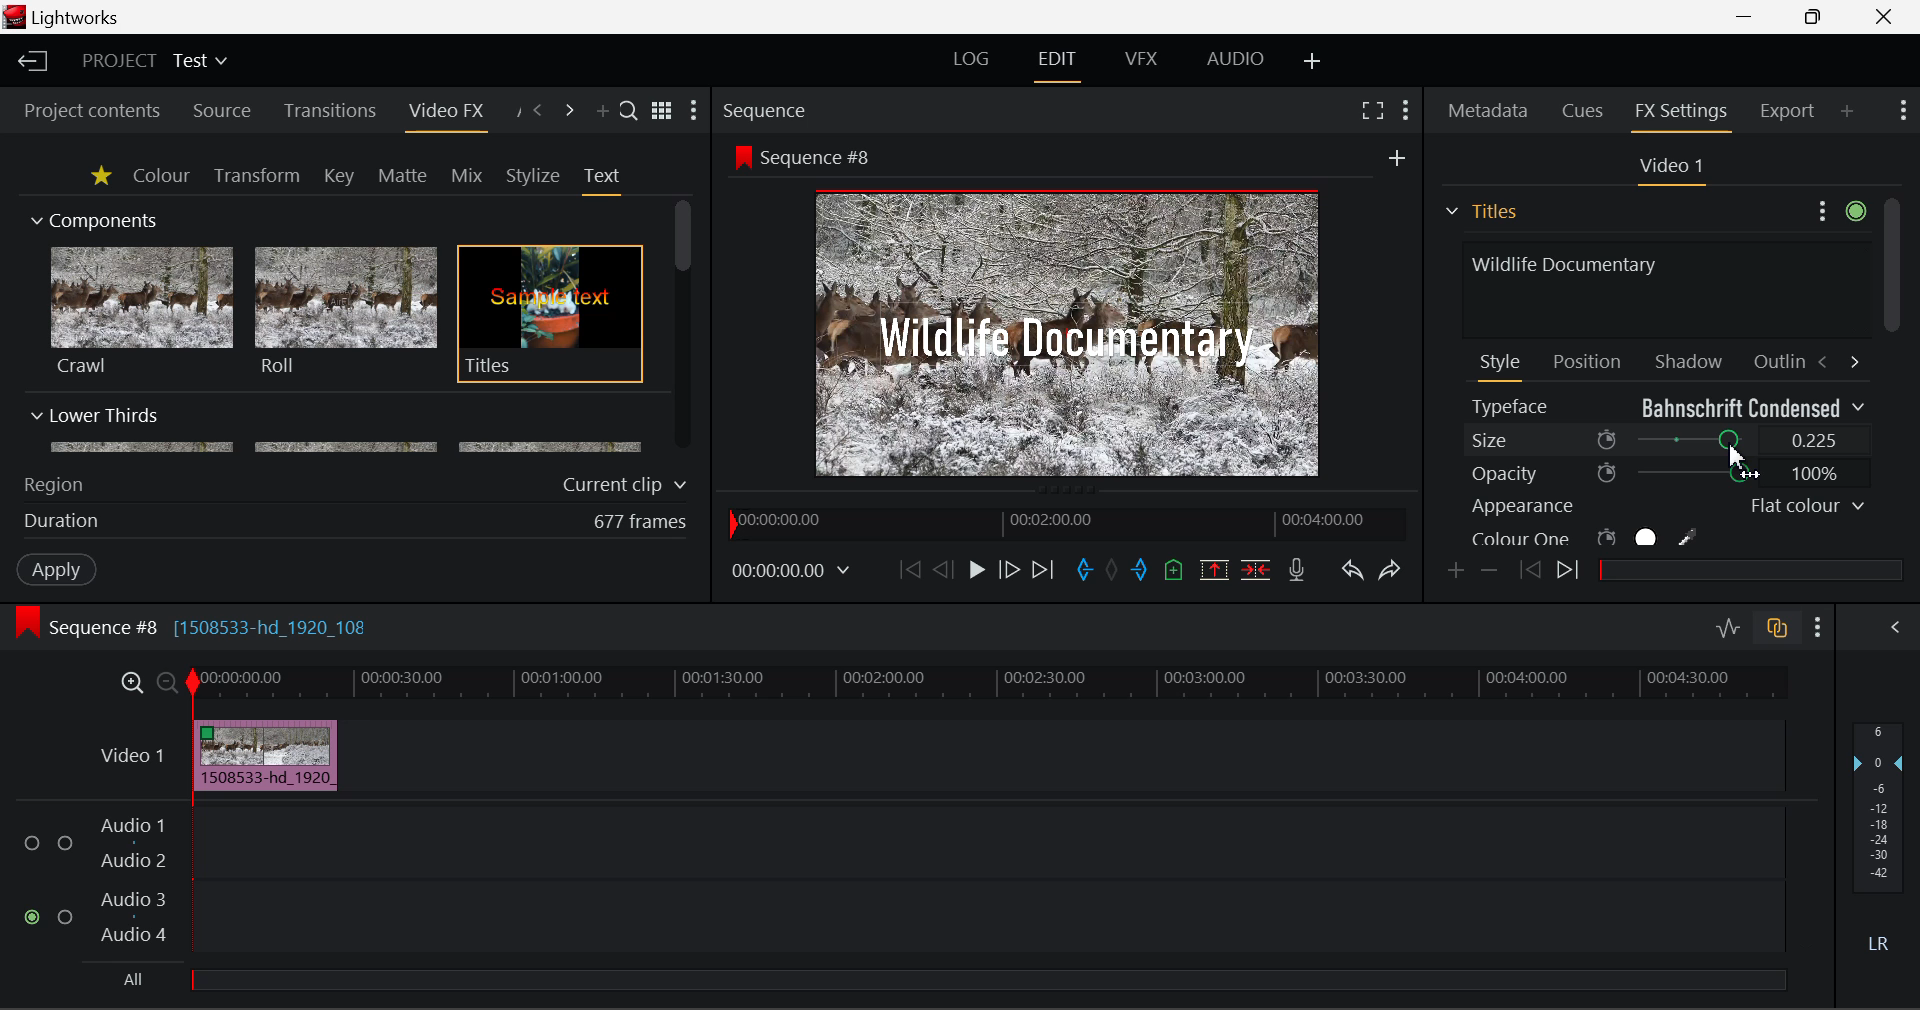 This screenshot has height=1010, width=1920. I want to click on Close, so click(1885, 15).